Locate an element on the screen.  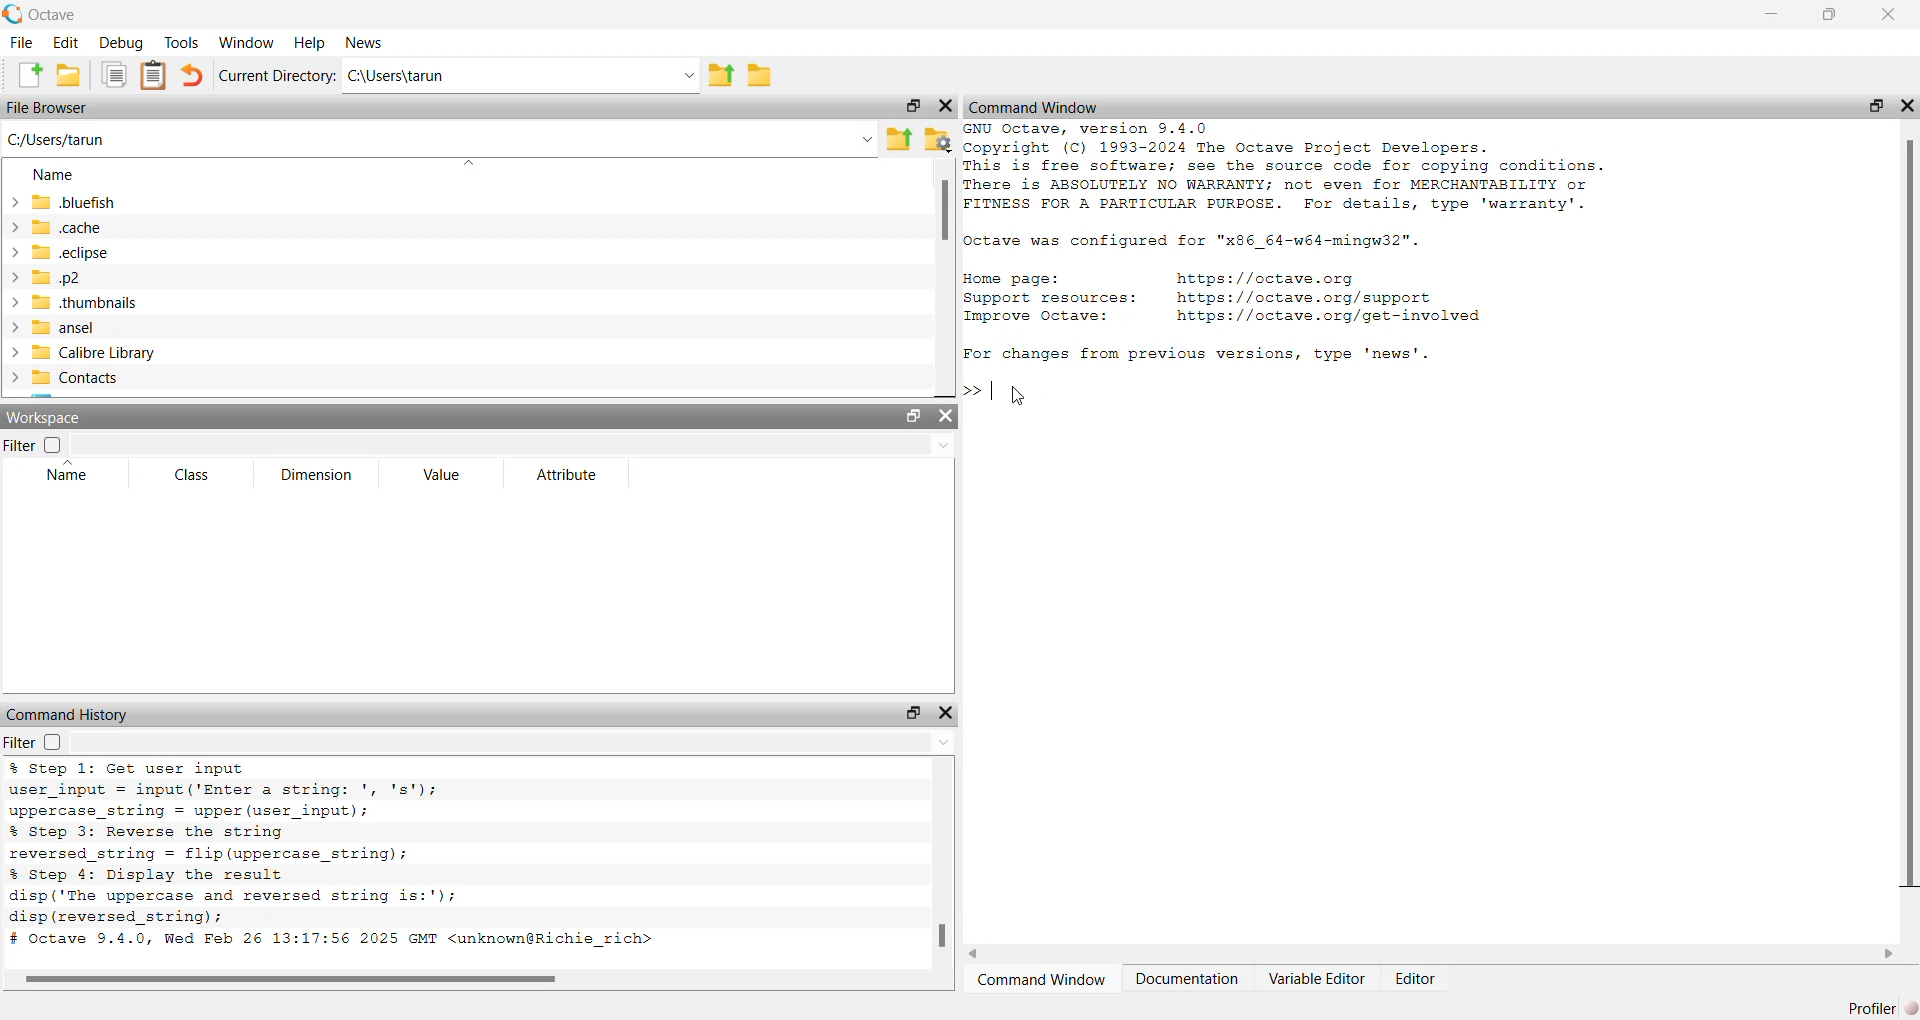
prompt cursor is located at coordinates (966, 389).